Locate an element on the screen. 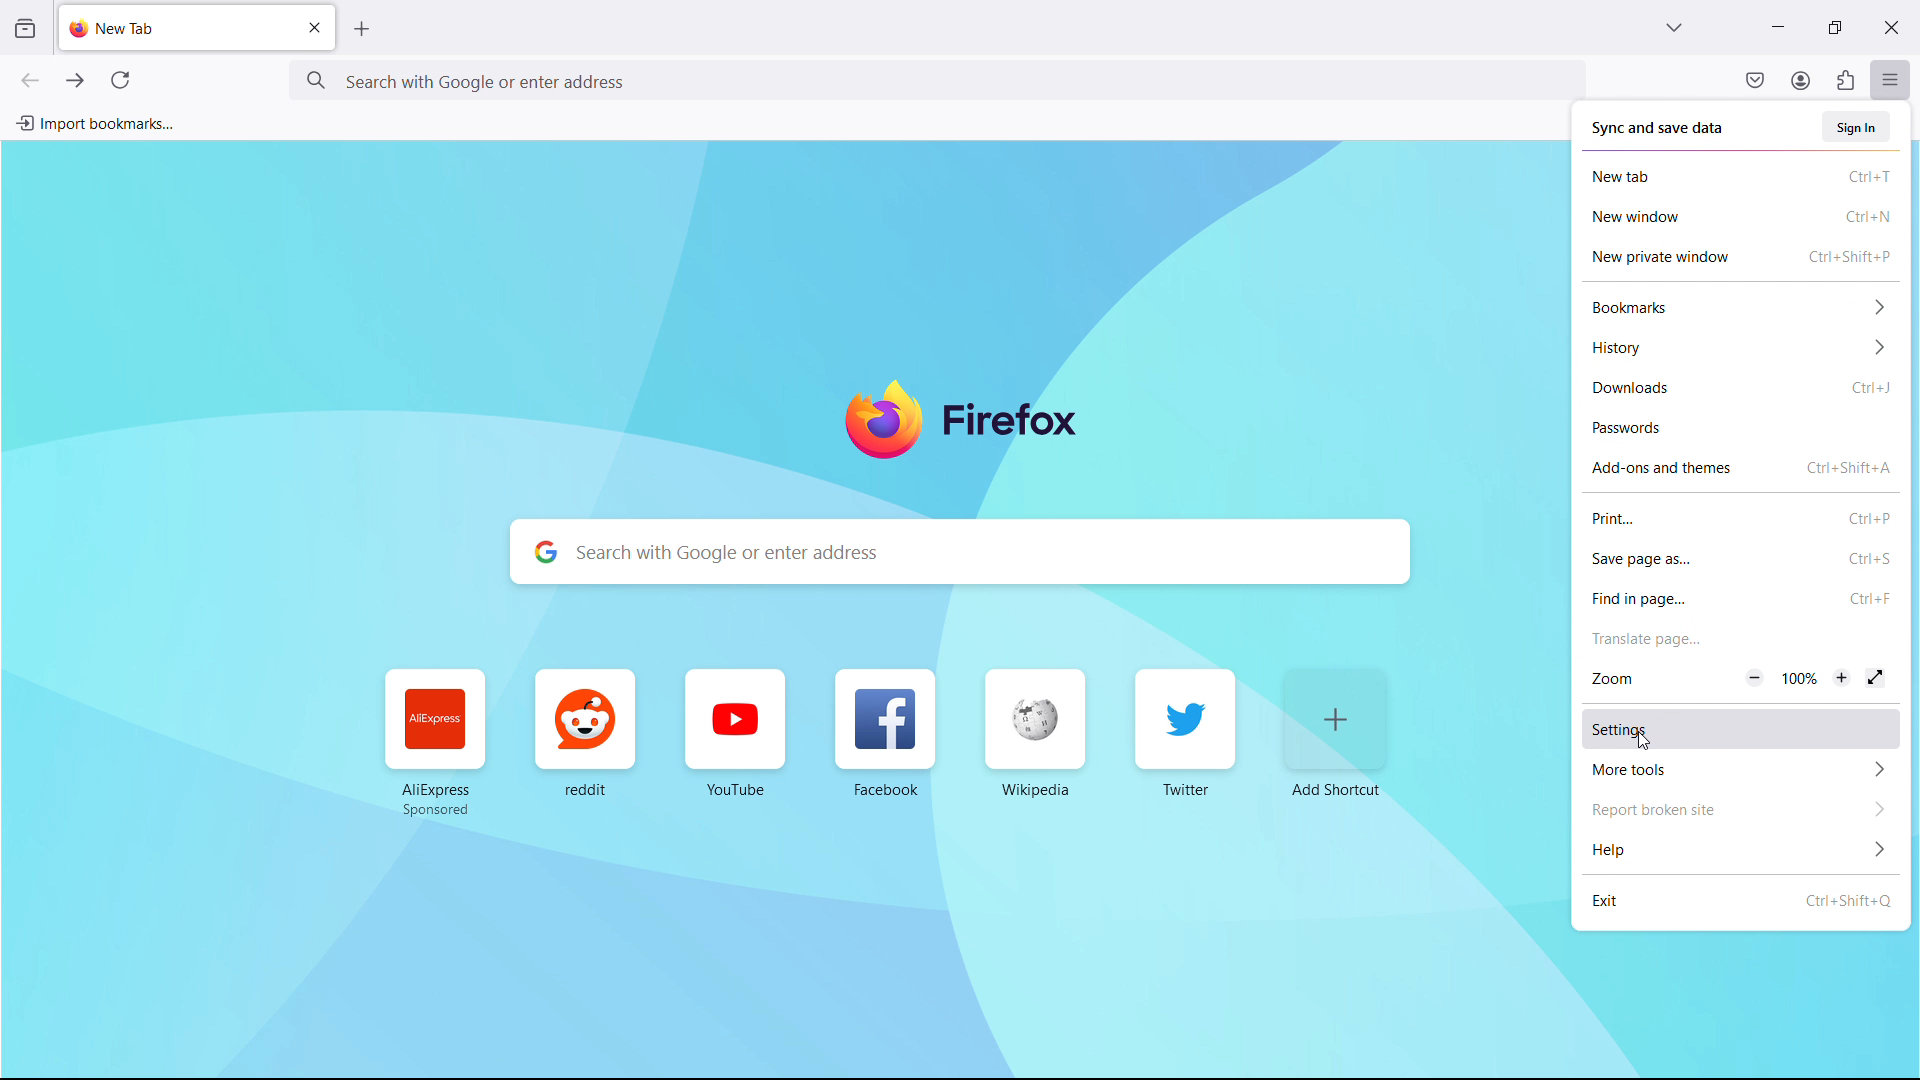  minimize is located at coordinates (1776, 25).